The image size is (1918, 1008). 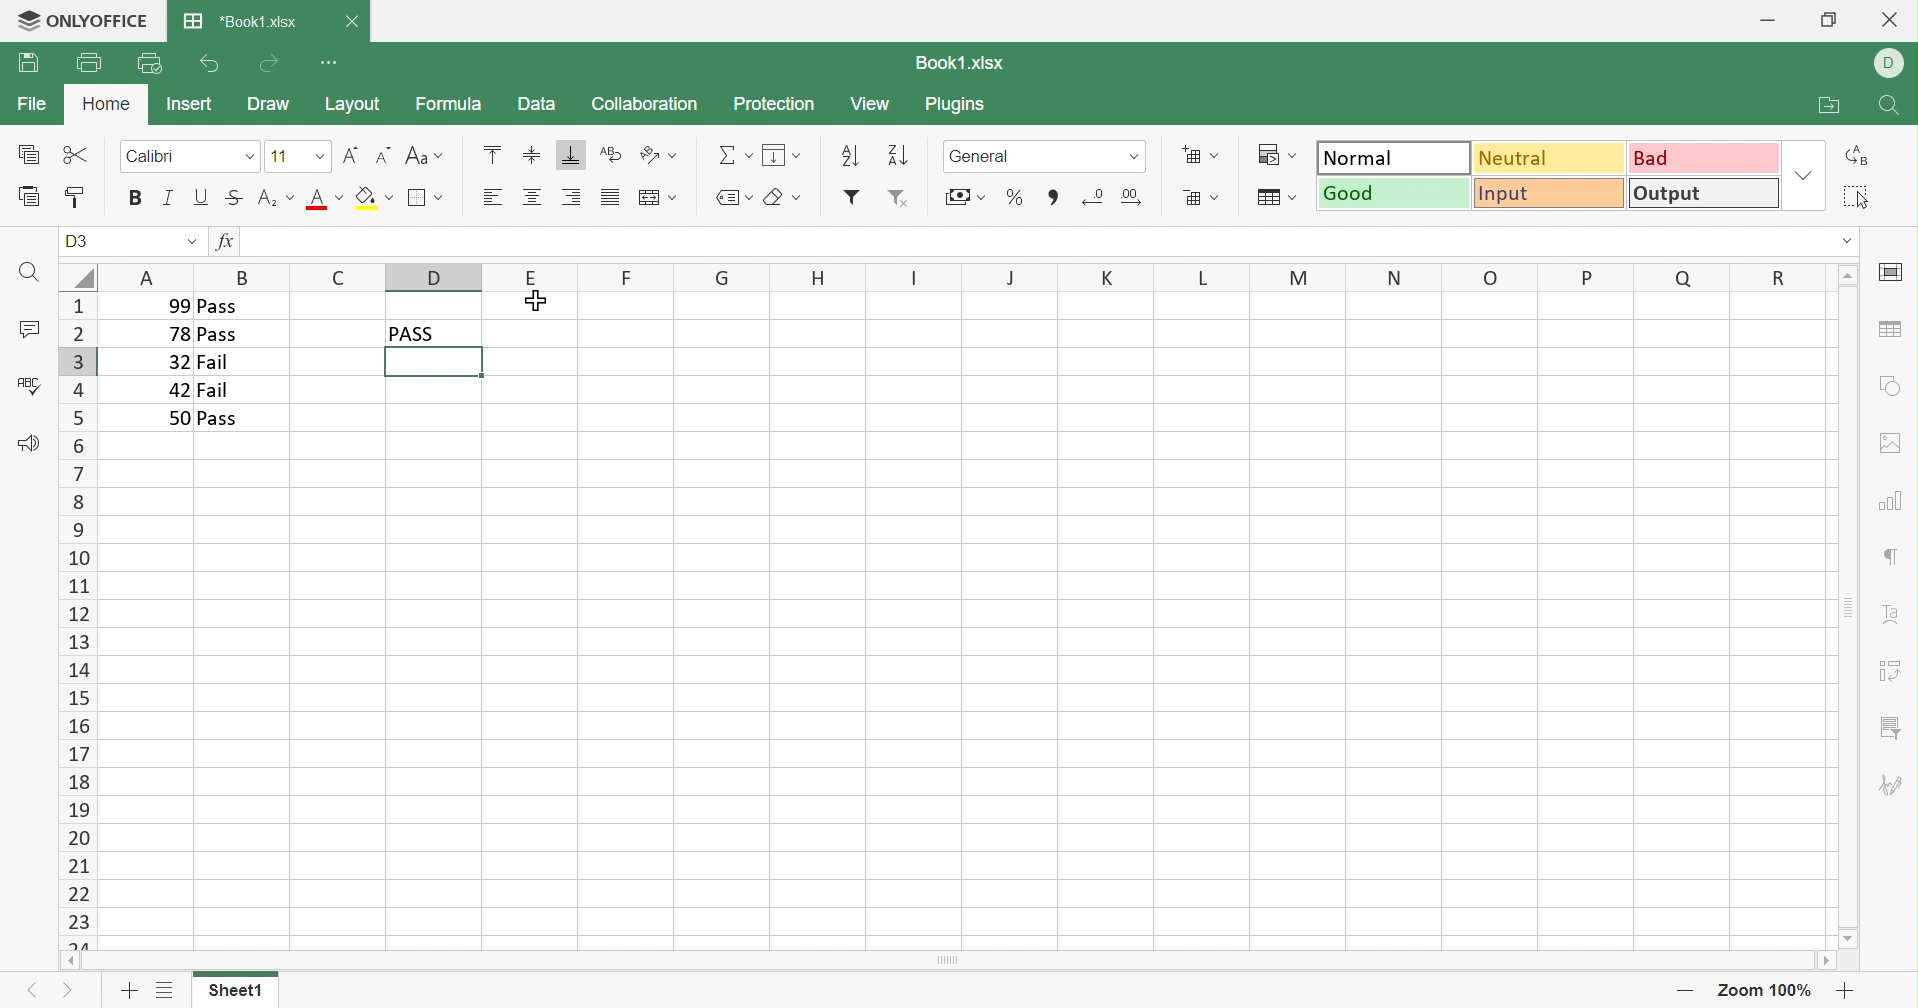 I want to click on fx, so click(x=220, y=242).